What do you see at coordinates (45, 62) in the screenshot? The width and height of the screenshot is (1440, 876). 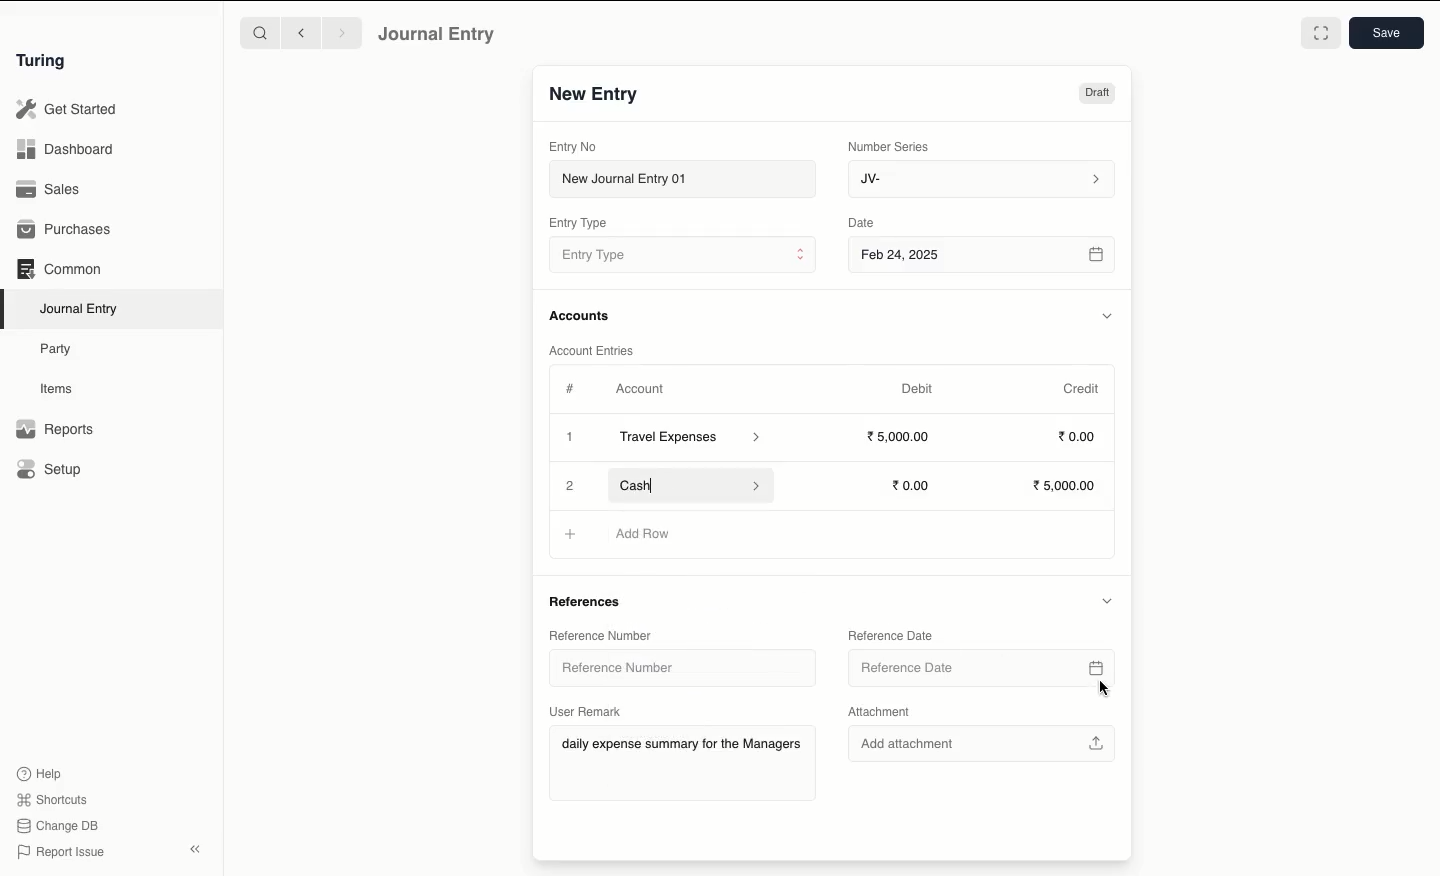 I see `Turing` at bounding box center [45, 62].